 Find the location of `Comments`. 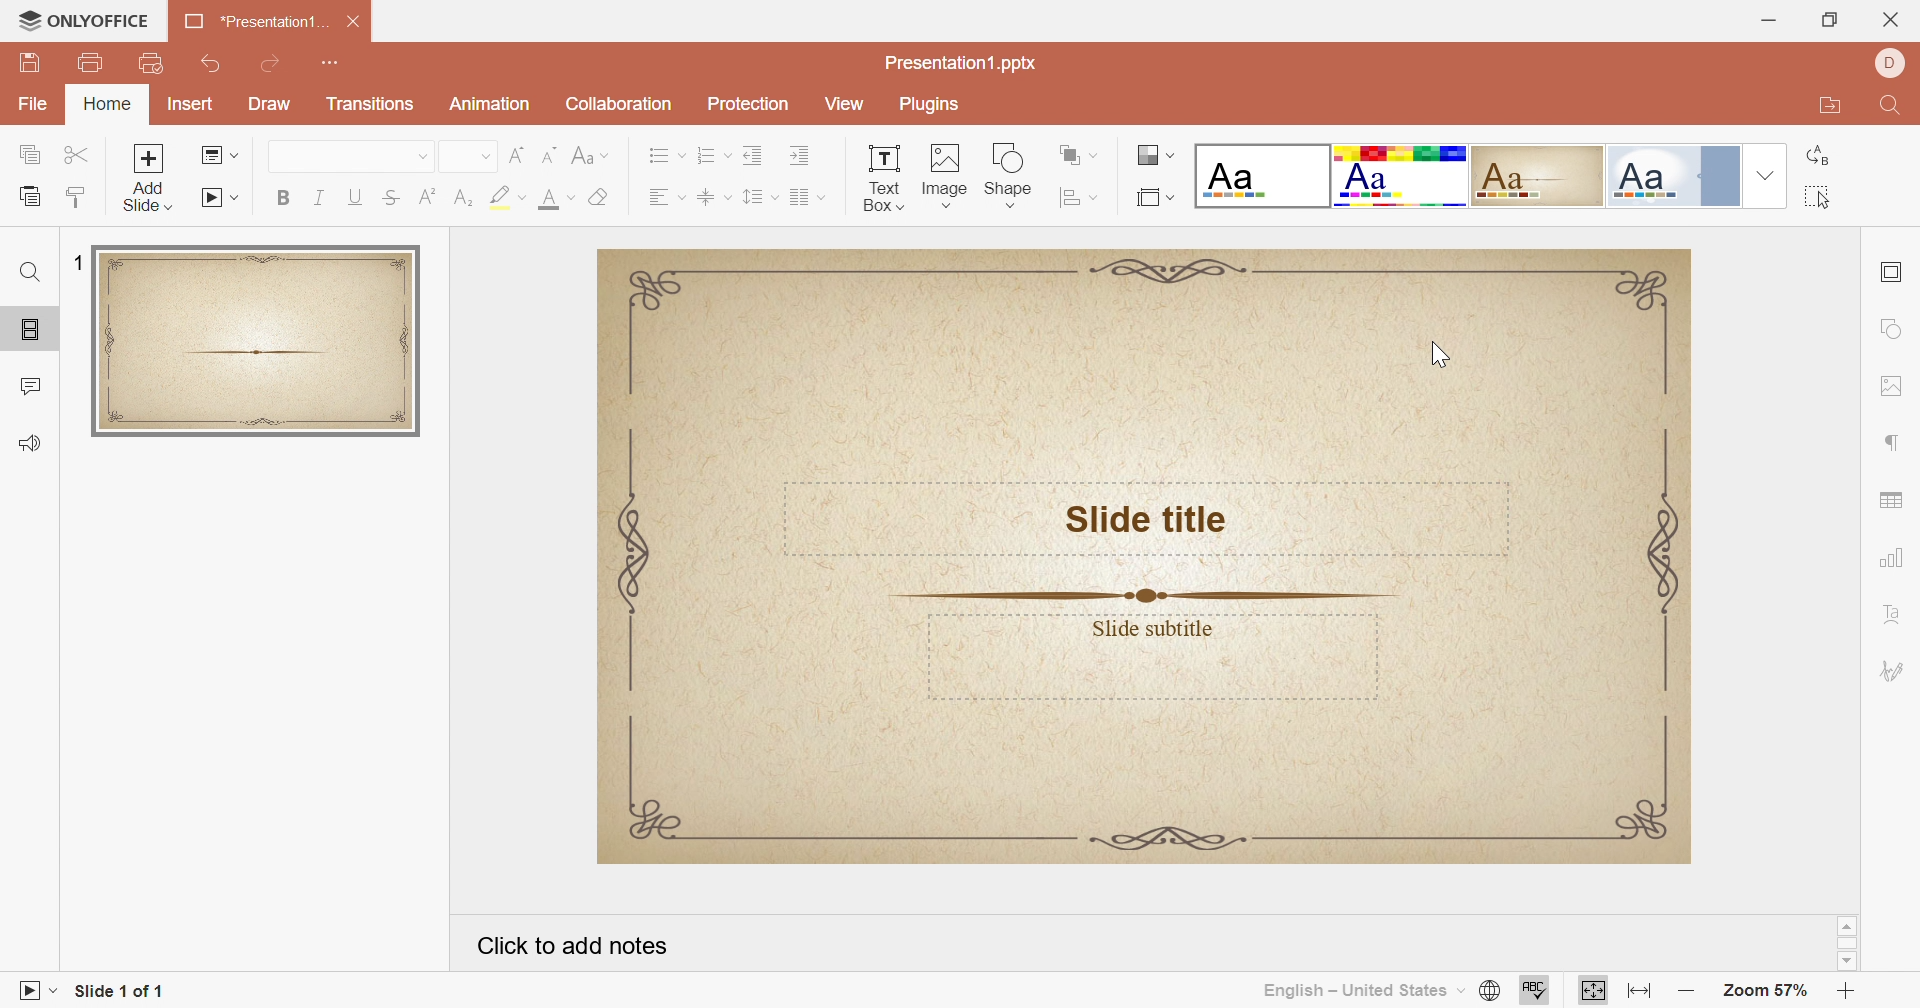

Comments is located at coordinates (33, 383).